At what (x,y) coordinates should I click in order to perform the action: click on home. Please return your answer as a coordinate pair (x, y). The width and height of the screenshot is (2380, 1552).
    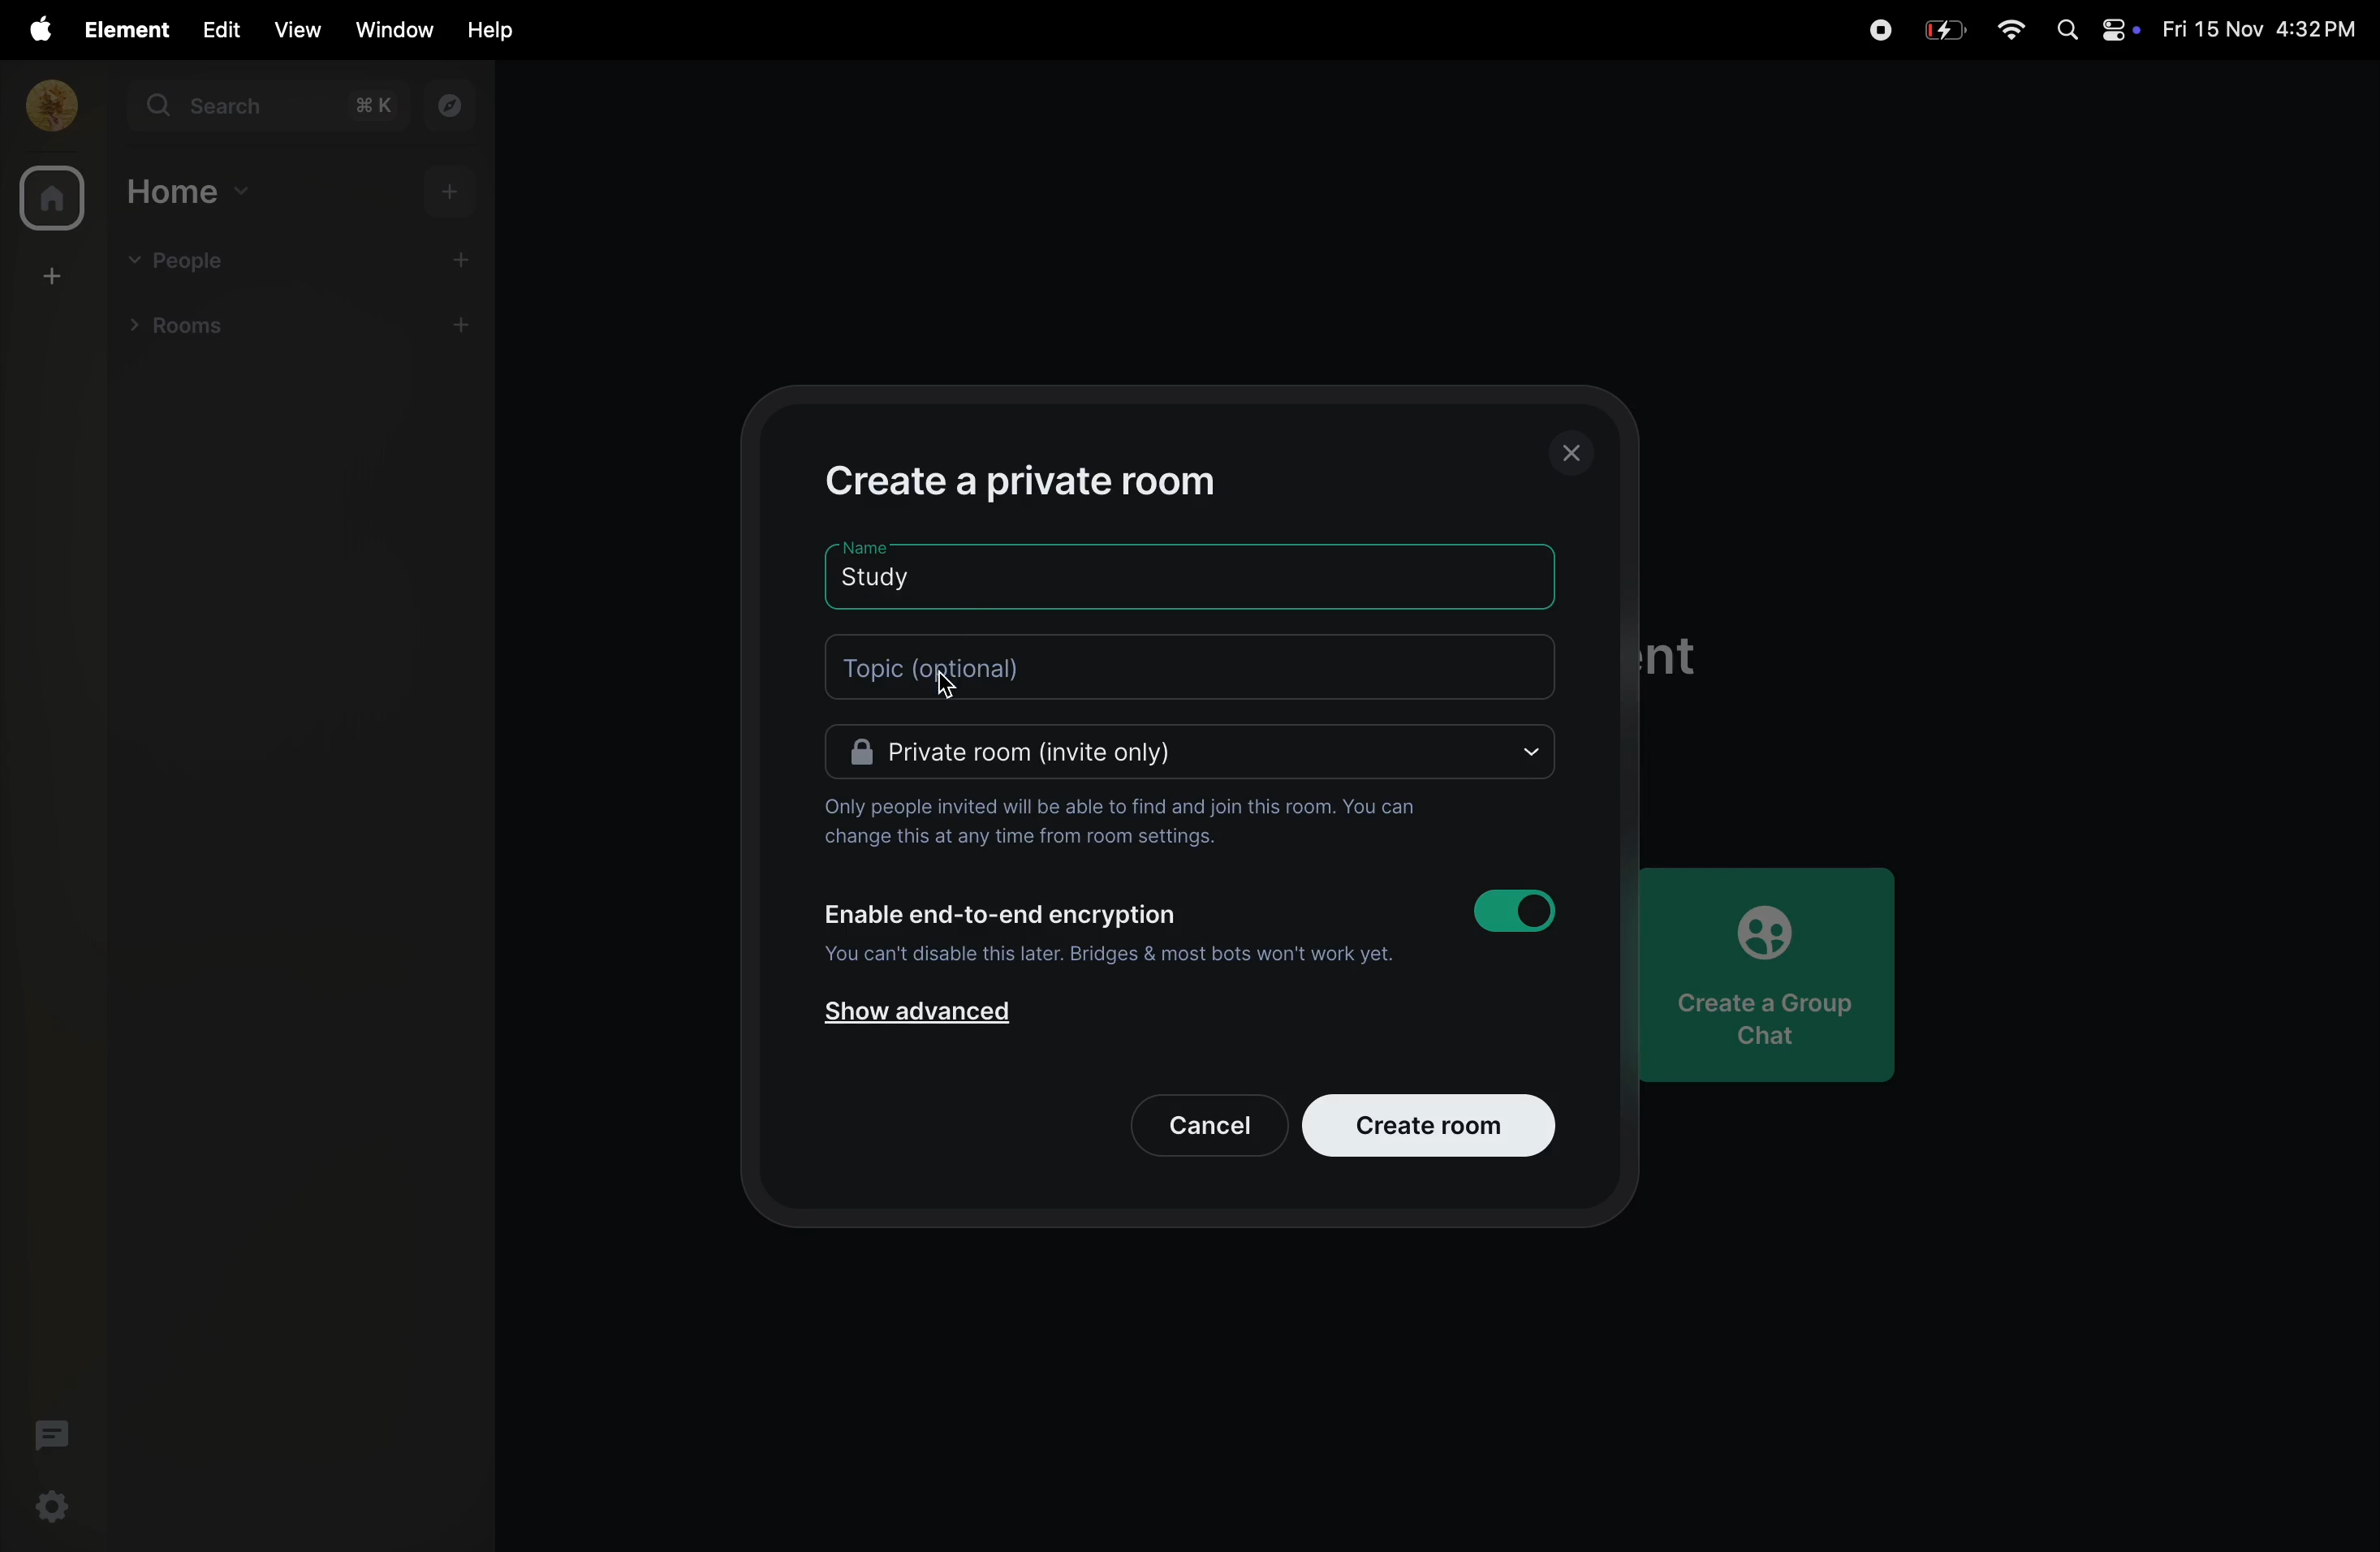
    Looking at the image, I should click on (47, 197).